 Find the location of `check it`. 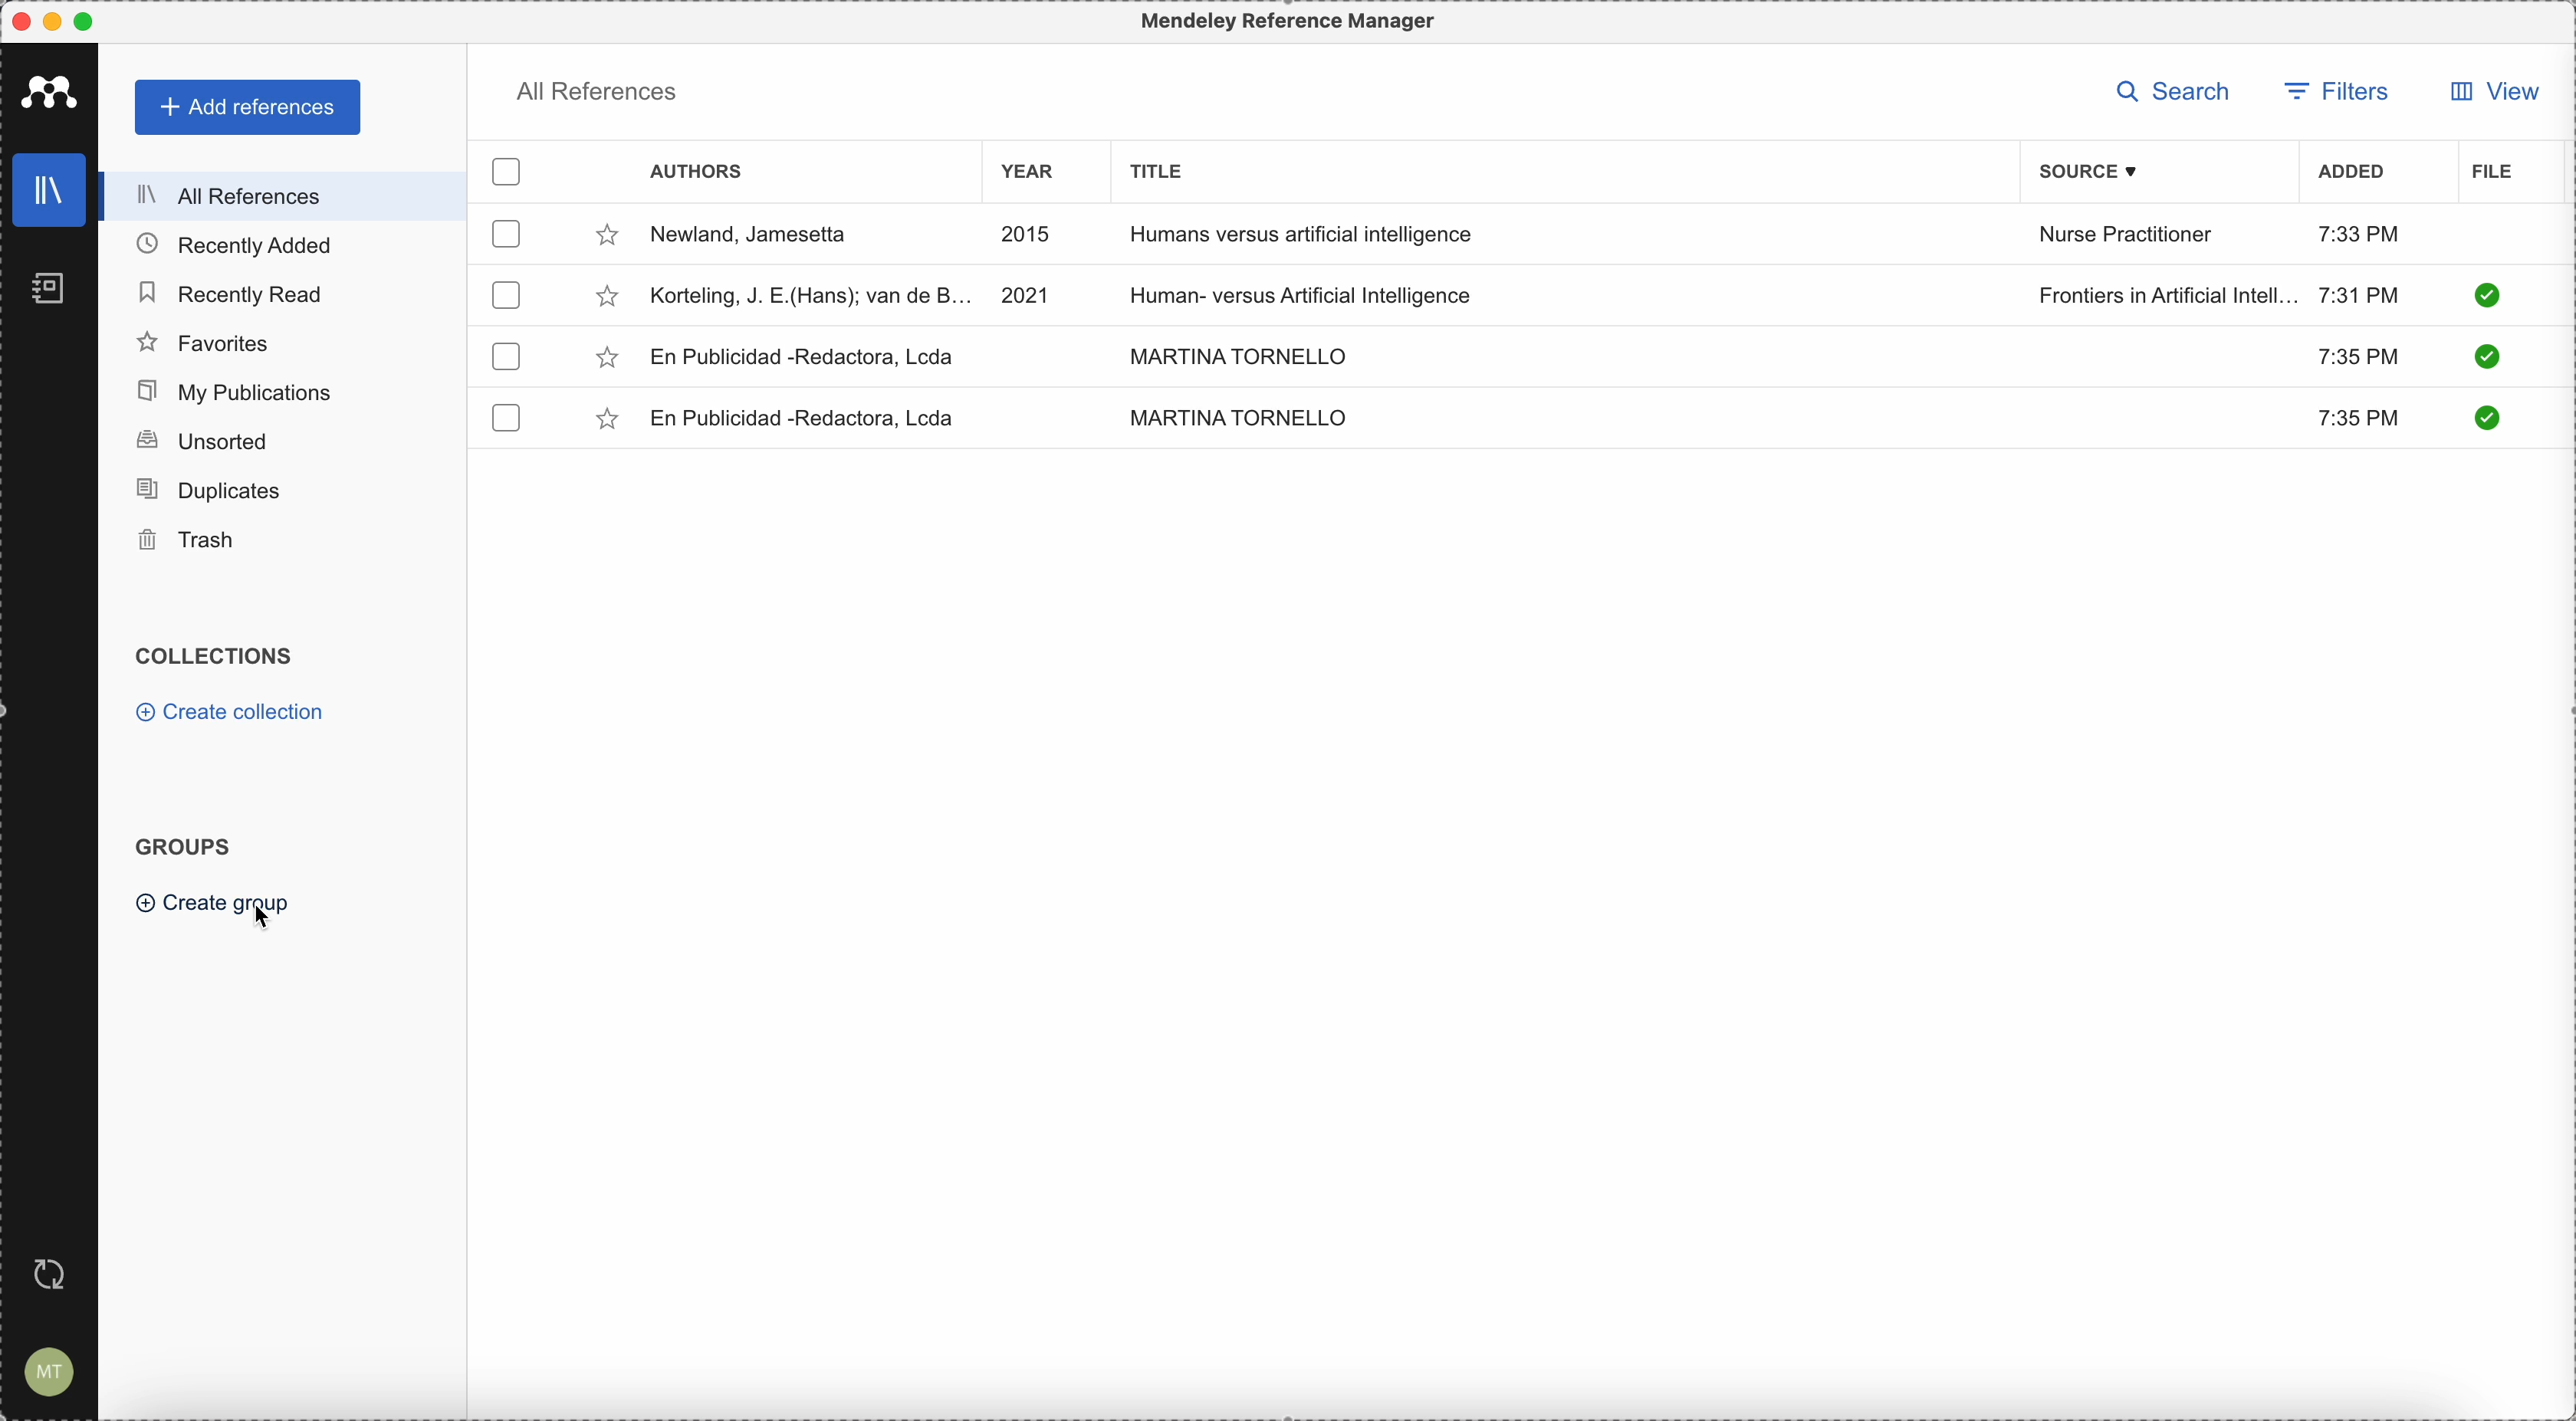

check it is located at coordinates (2484, 417).